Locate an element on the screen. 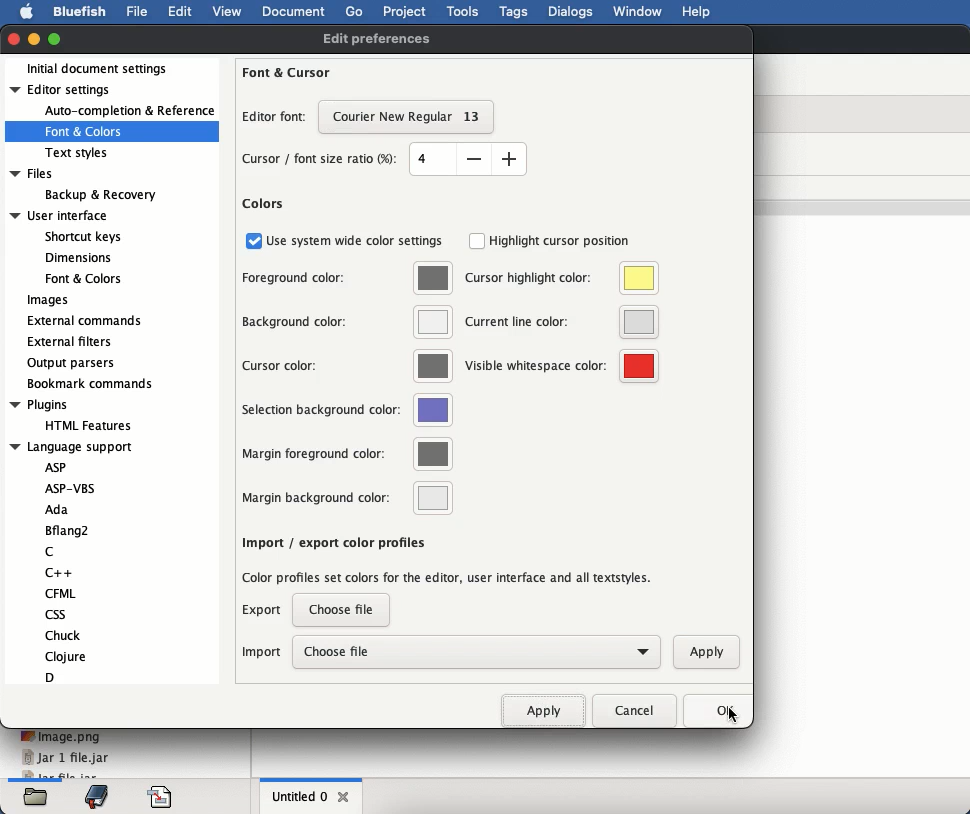 This screenshot has width=970, height=814. current line color is located at coordinates (561, 323).